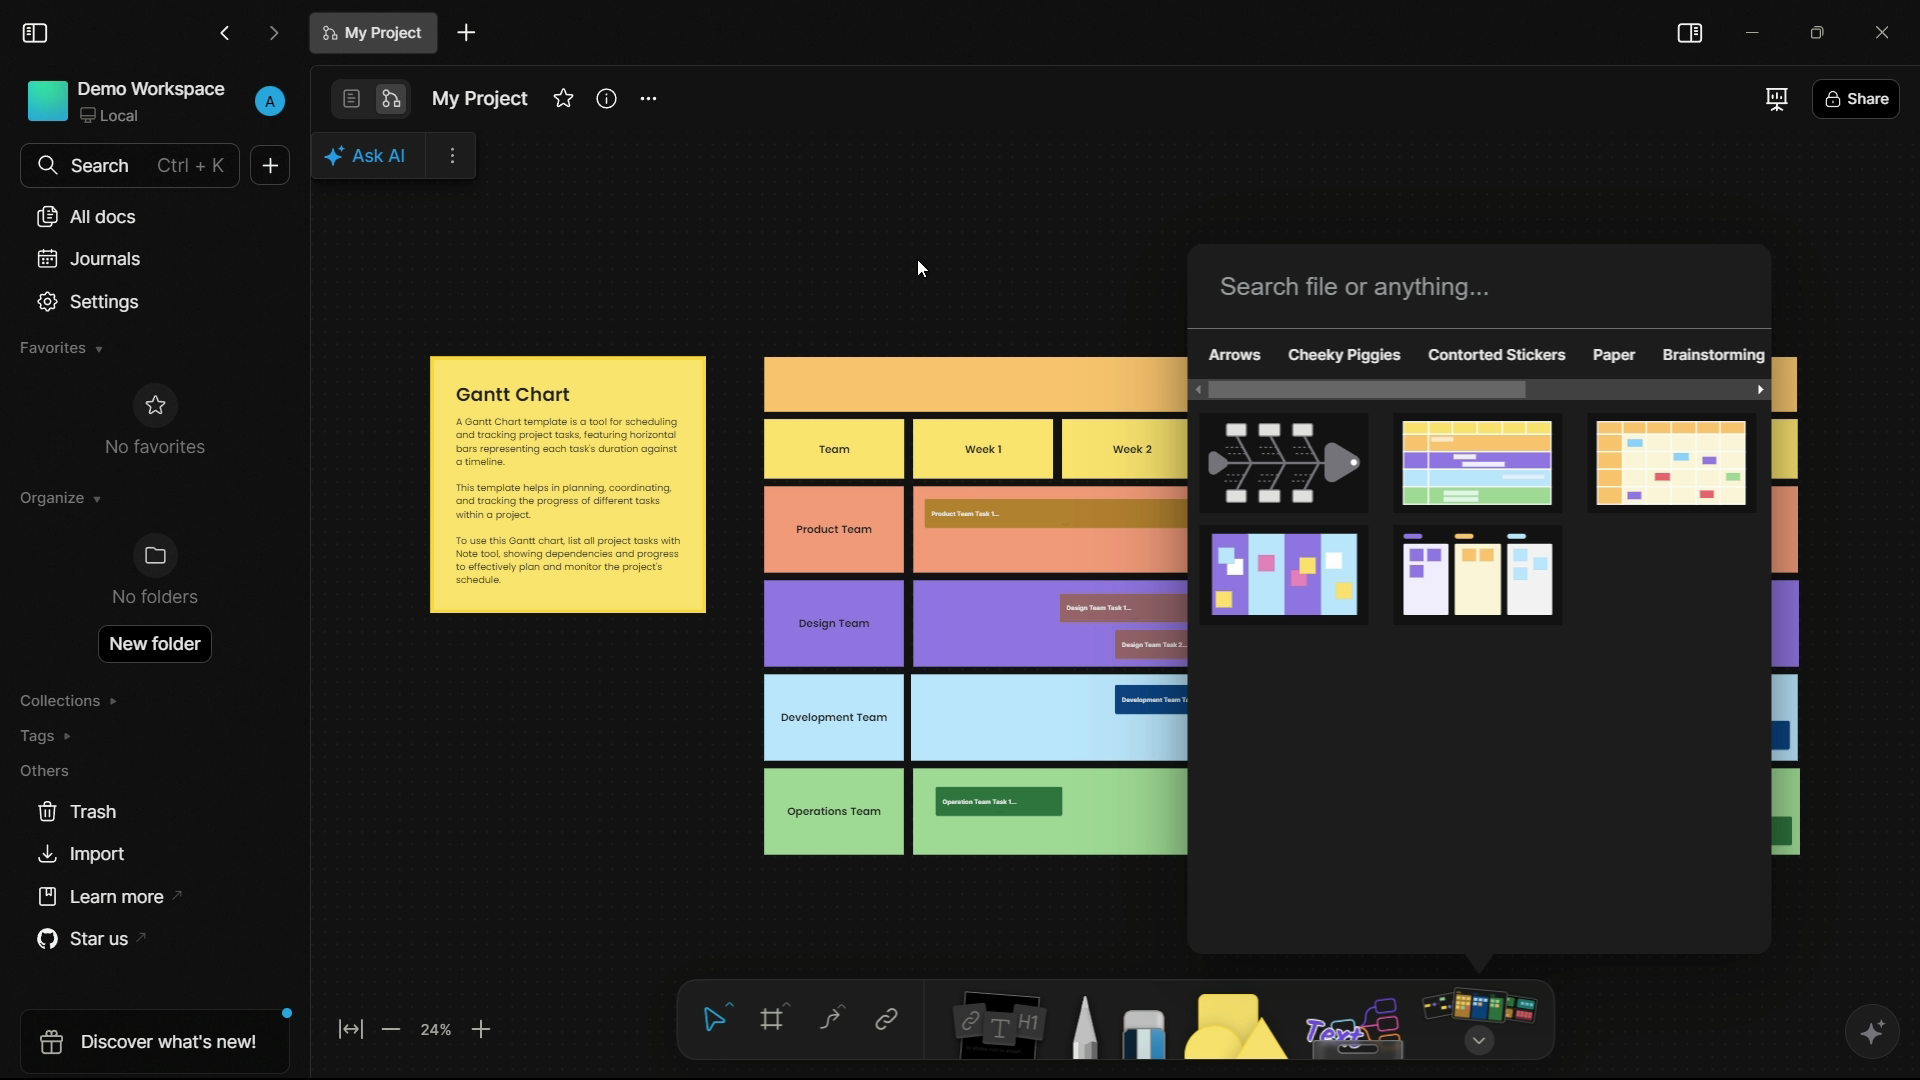 The height and width of the screenshot is (1080, 1920). What do you see at coordinates (1868, 1030) in the screenshot?
I see `ai assistant` at bounding box center [1868, 1030].